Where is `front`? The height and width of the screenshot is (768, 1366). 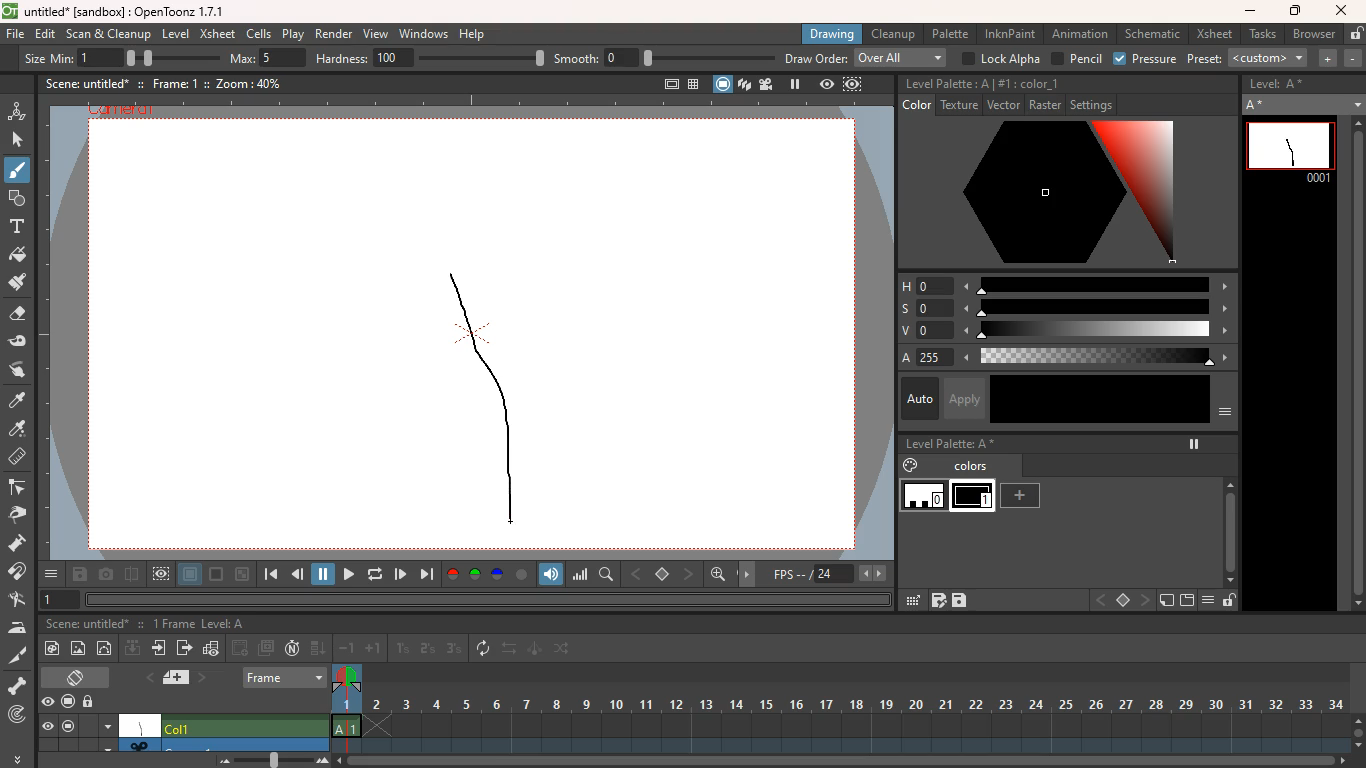 front is located at coordinates (1147, 600).